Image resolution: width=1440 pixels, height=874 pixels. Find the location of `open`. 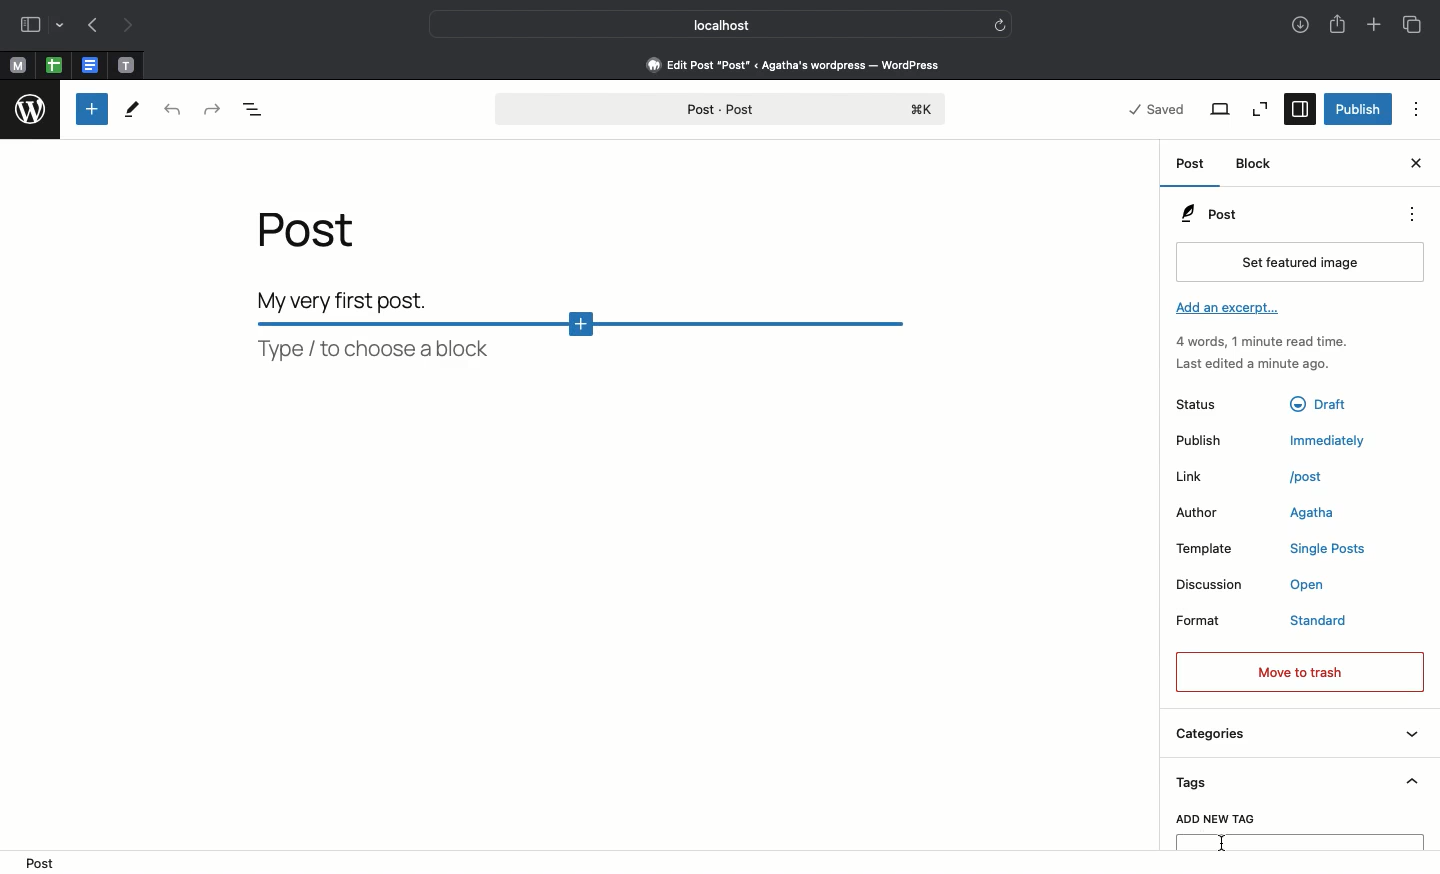

open is located at coordinates (1309, 584).